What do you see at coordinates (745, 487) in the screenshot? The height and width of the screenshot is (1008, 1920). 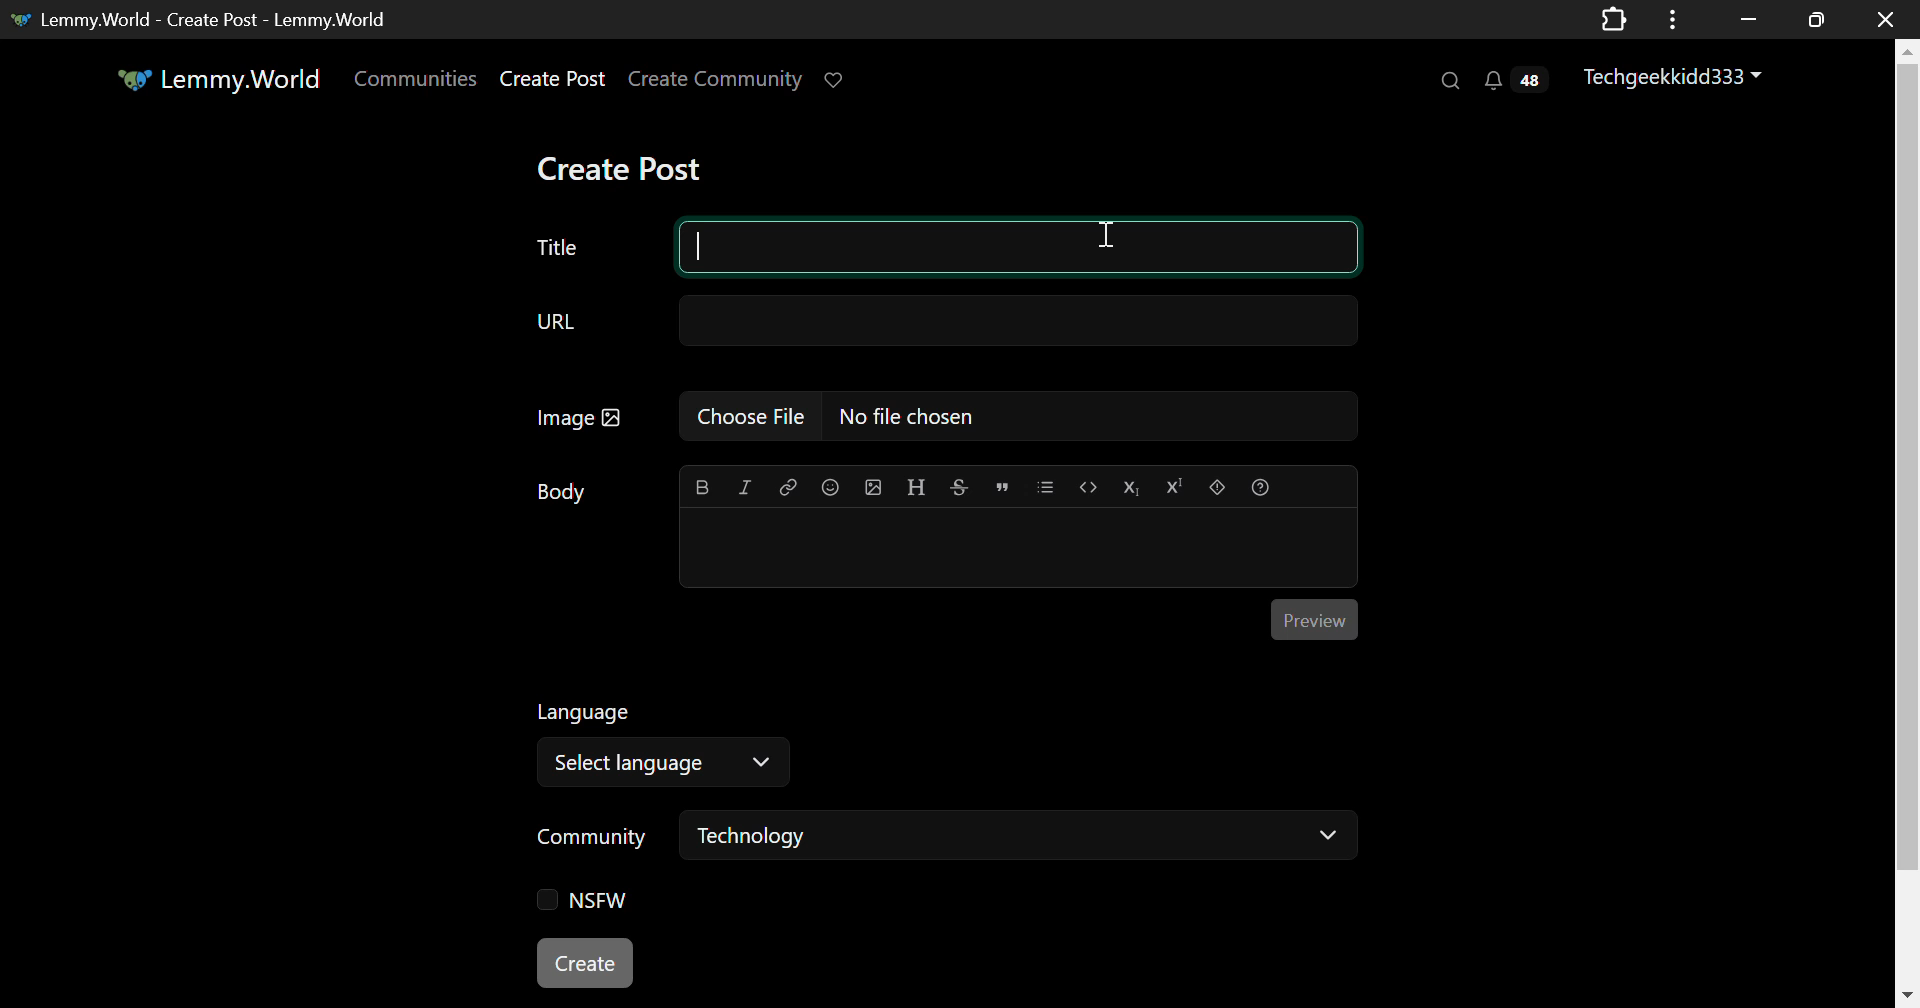 I see `italic` at bounding box center [745, 487].